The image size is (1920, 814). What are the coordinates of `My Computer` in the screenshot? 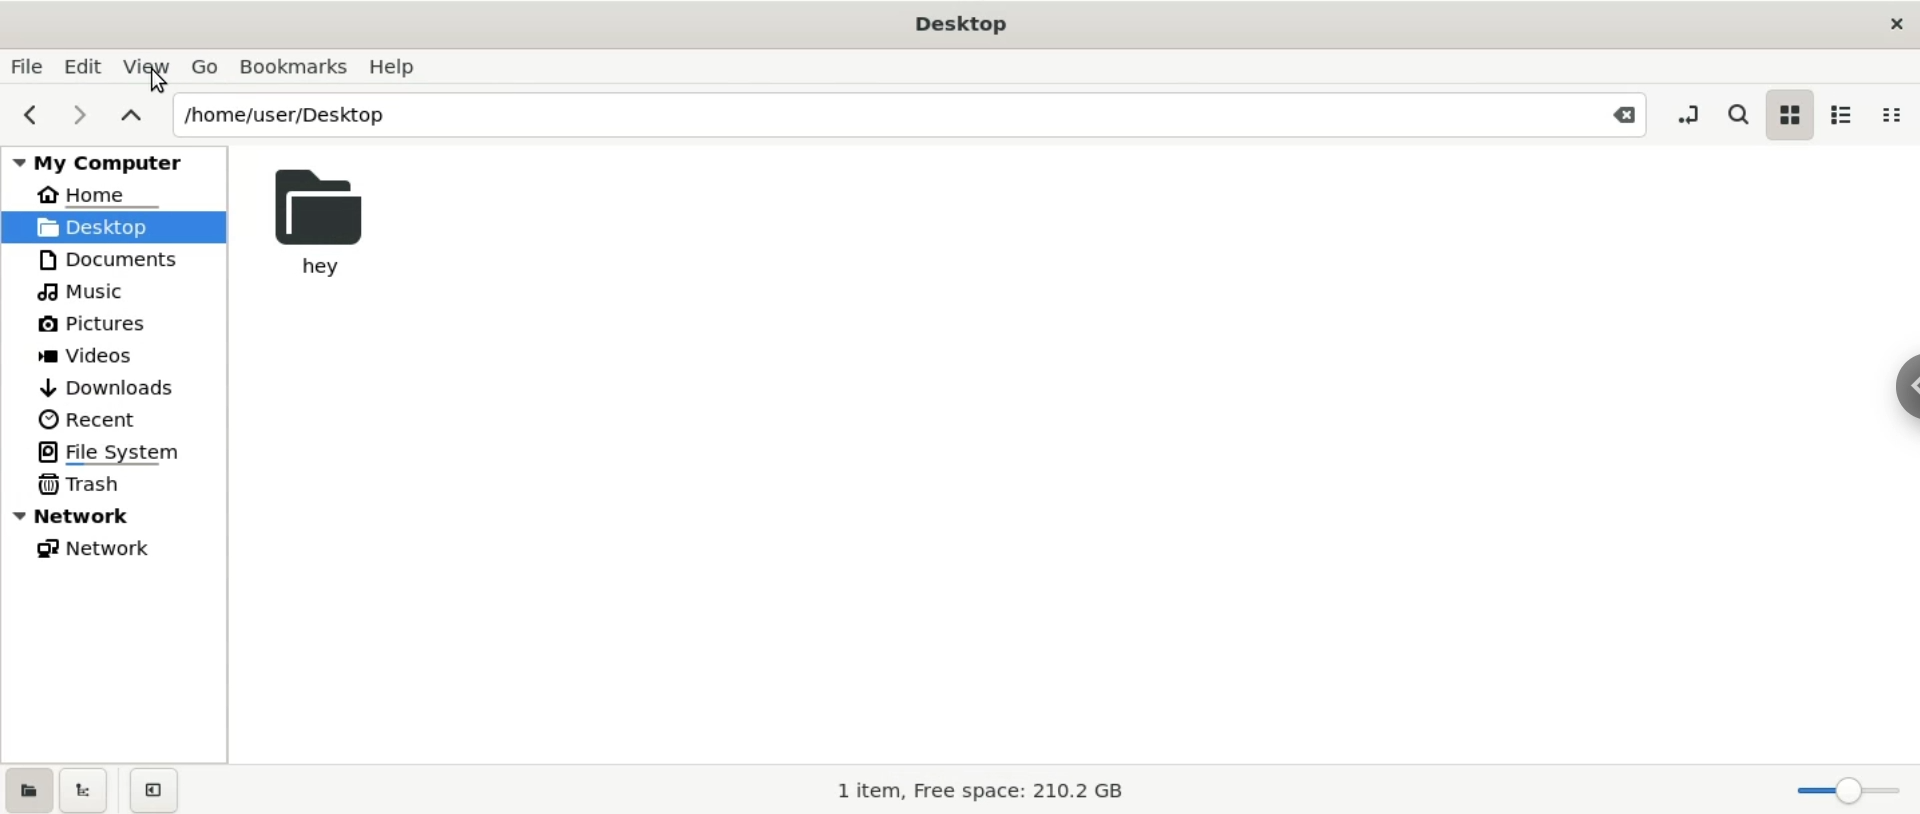 It's located at (120, 162).